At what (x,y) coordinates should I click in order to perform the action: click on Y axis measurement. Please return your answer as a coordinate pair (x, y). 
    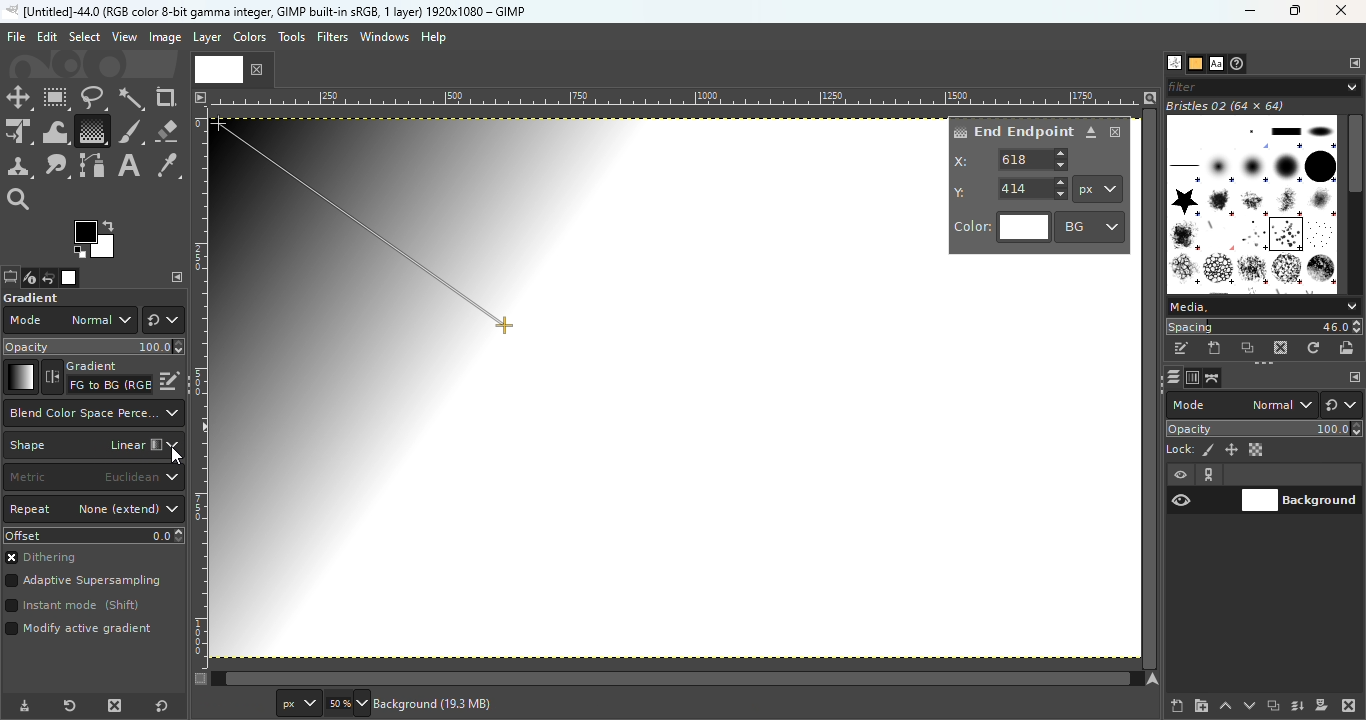
    Looking at the image, I should click on (1011, 187).